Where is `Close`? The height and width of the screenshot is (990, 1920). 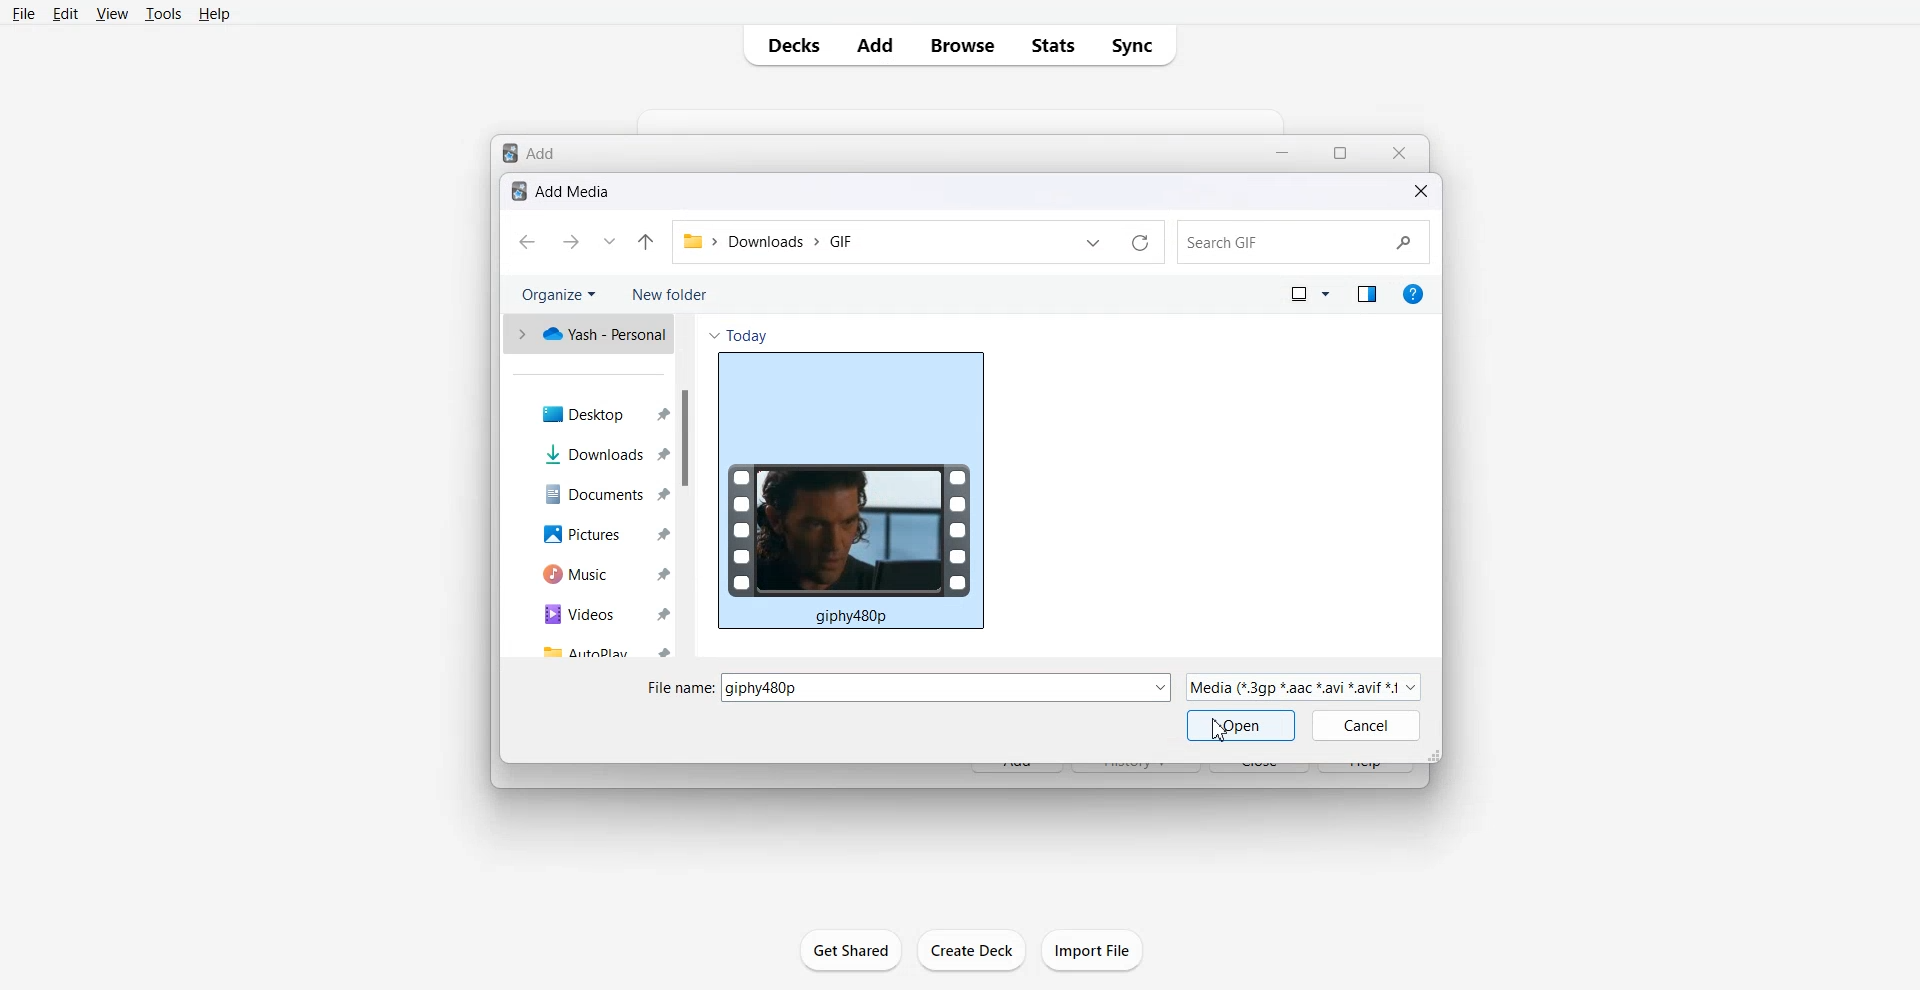
Close is located at coordinates (1421, 191).